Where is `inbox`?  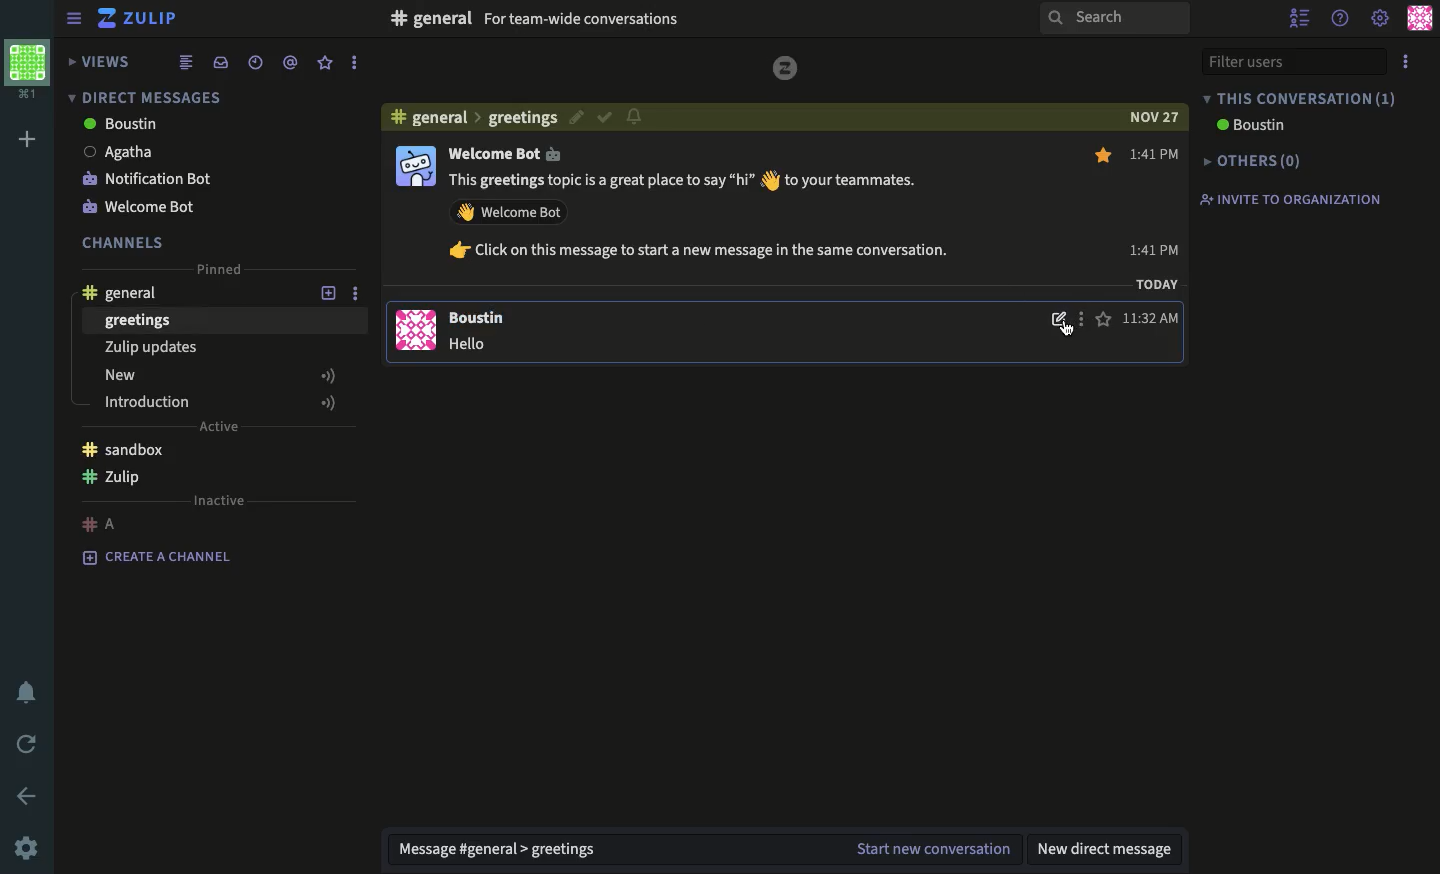
inbox is located at coordinates (220, 62).